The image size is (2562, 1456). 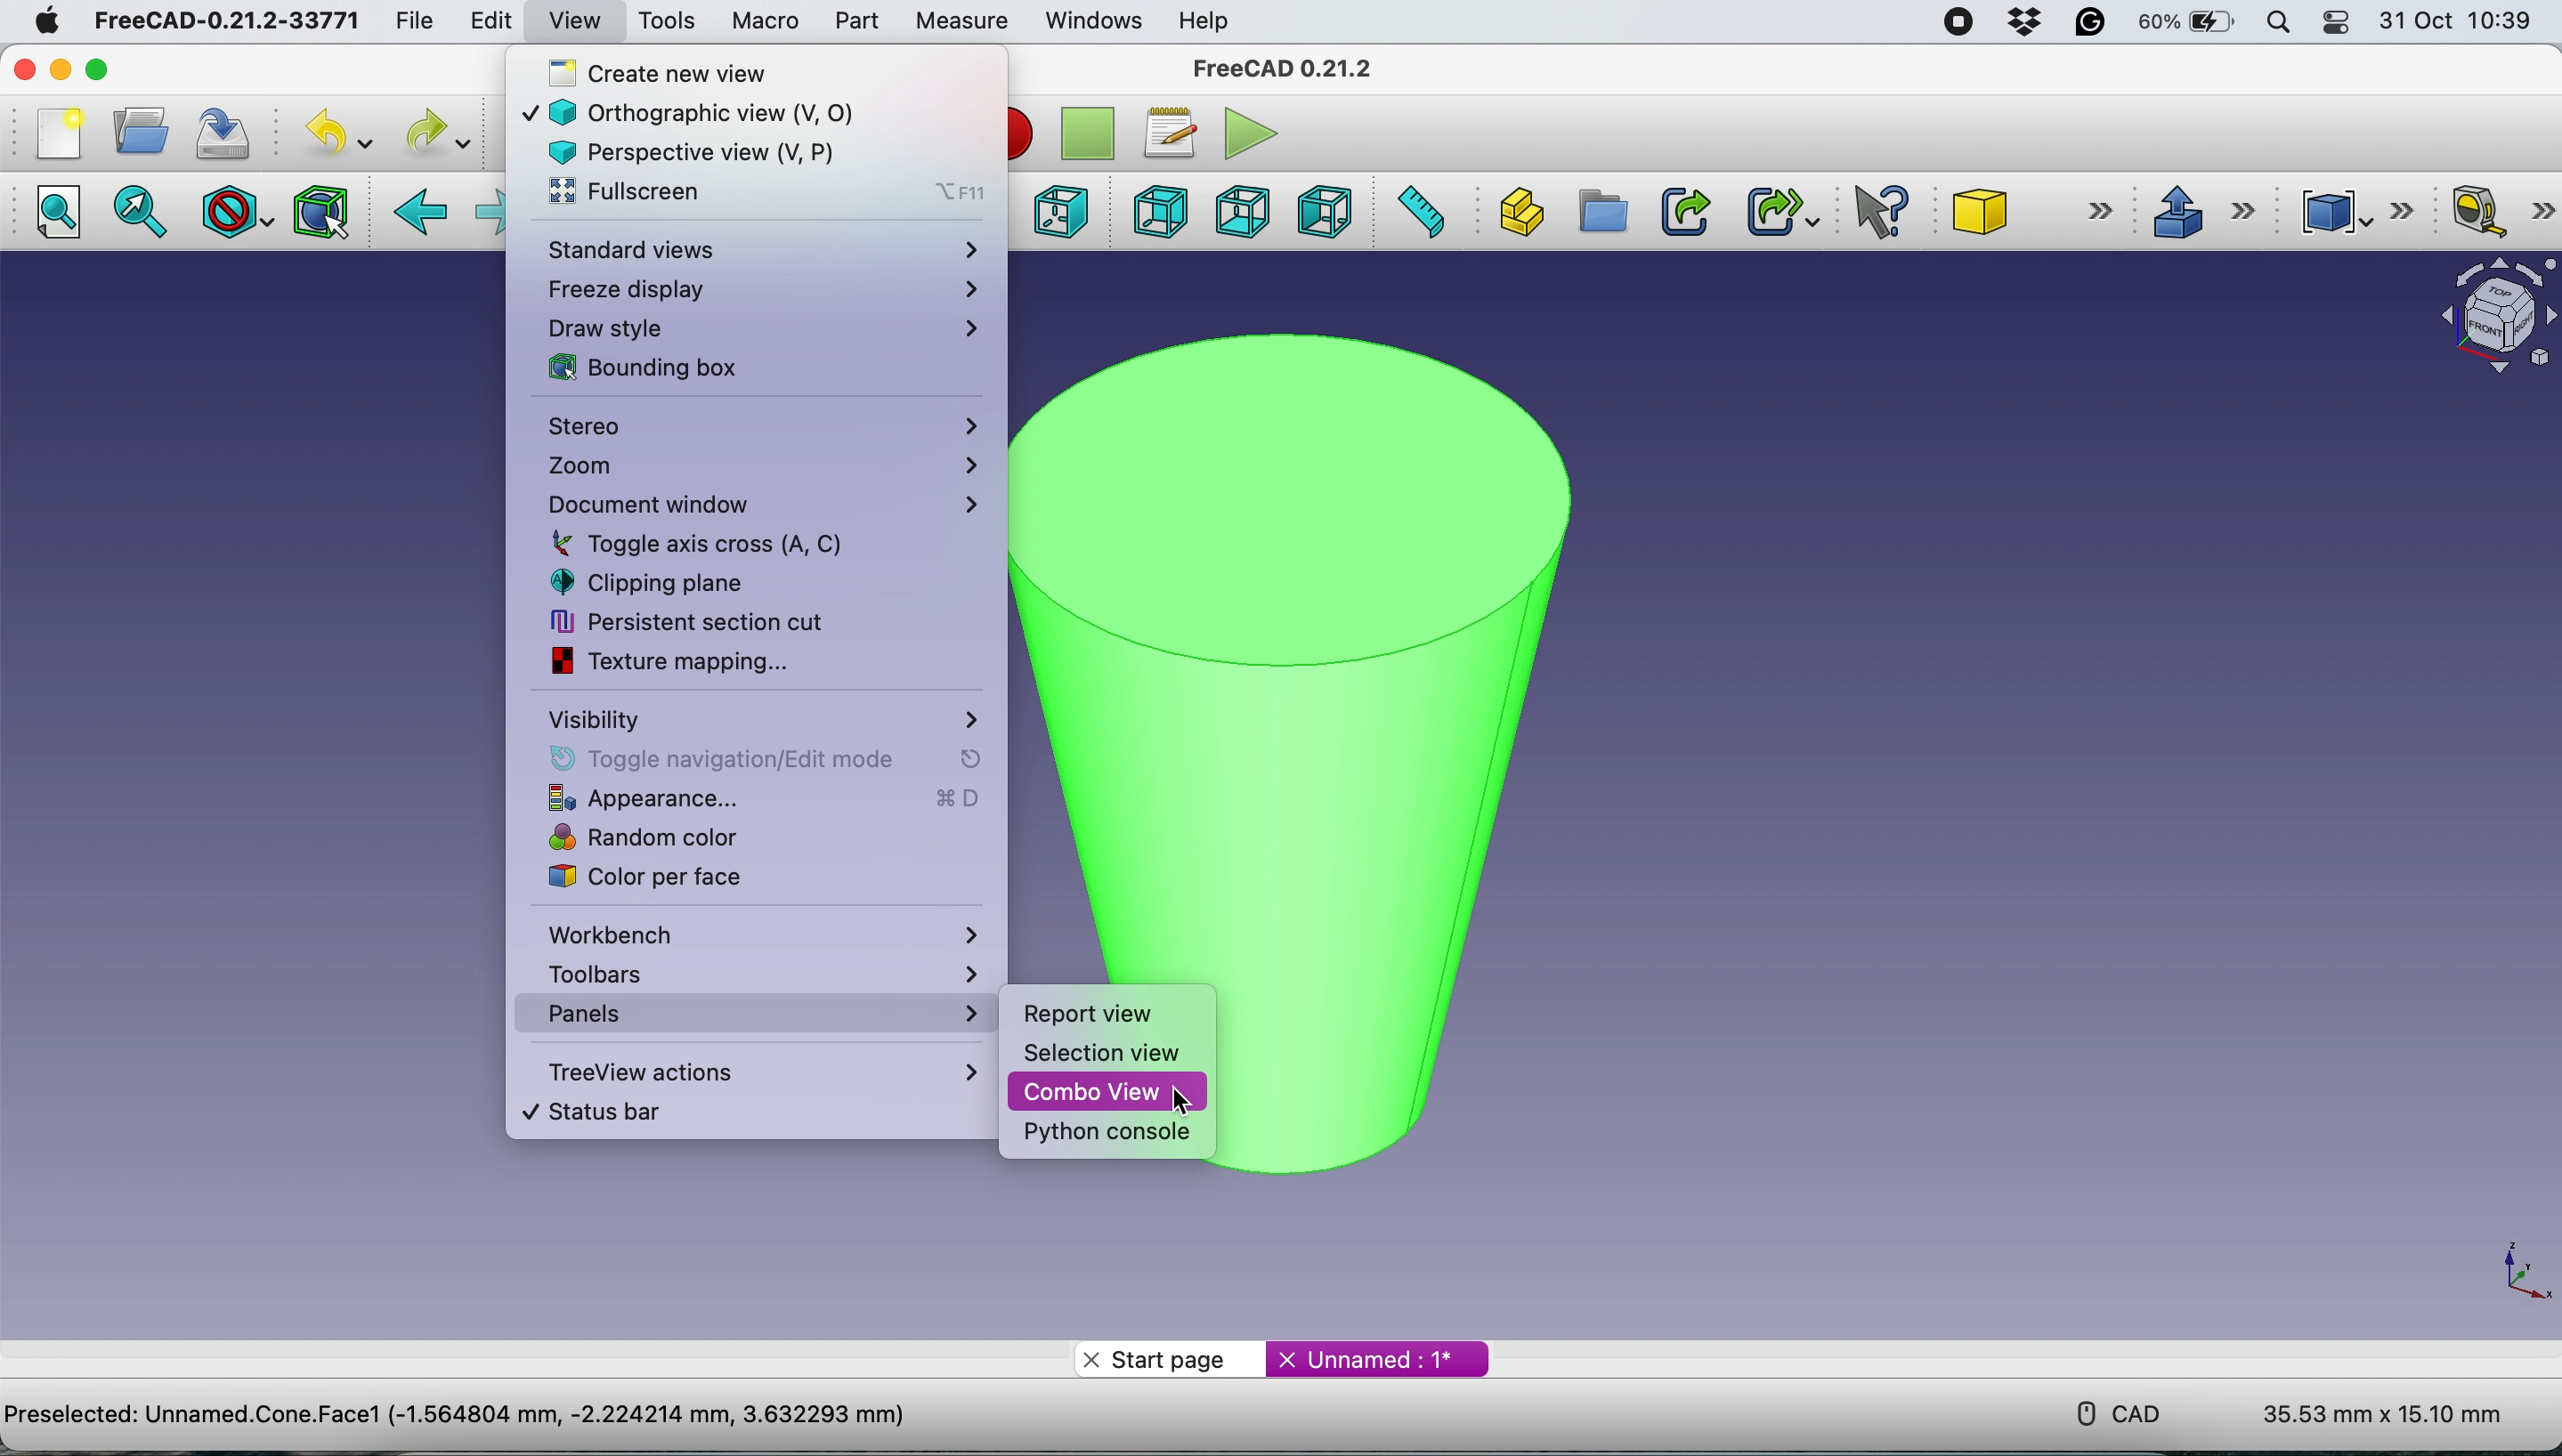 What do you see at coordinates (764, 20) in the screenshot?
I see `macro` at bounding box center [764, 20].